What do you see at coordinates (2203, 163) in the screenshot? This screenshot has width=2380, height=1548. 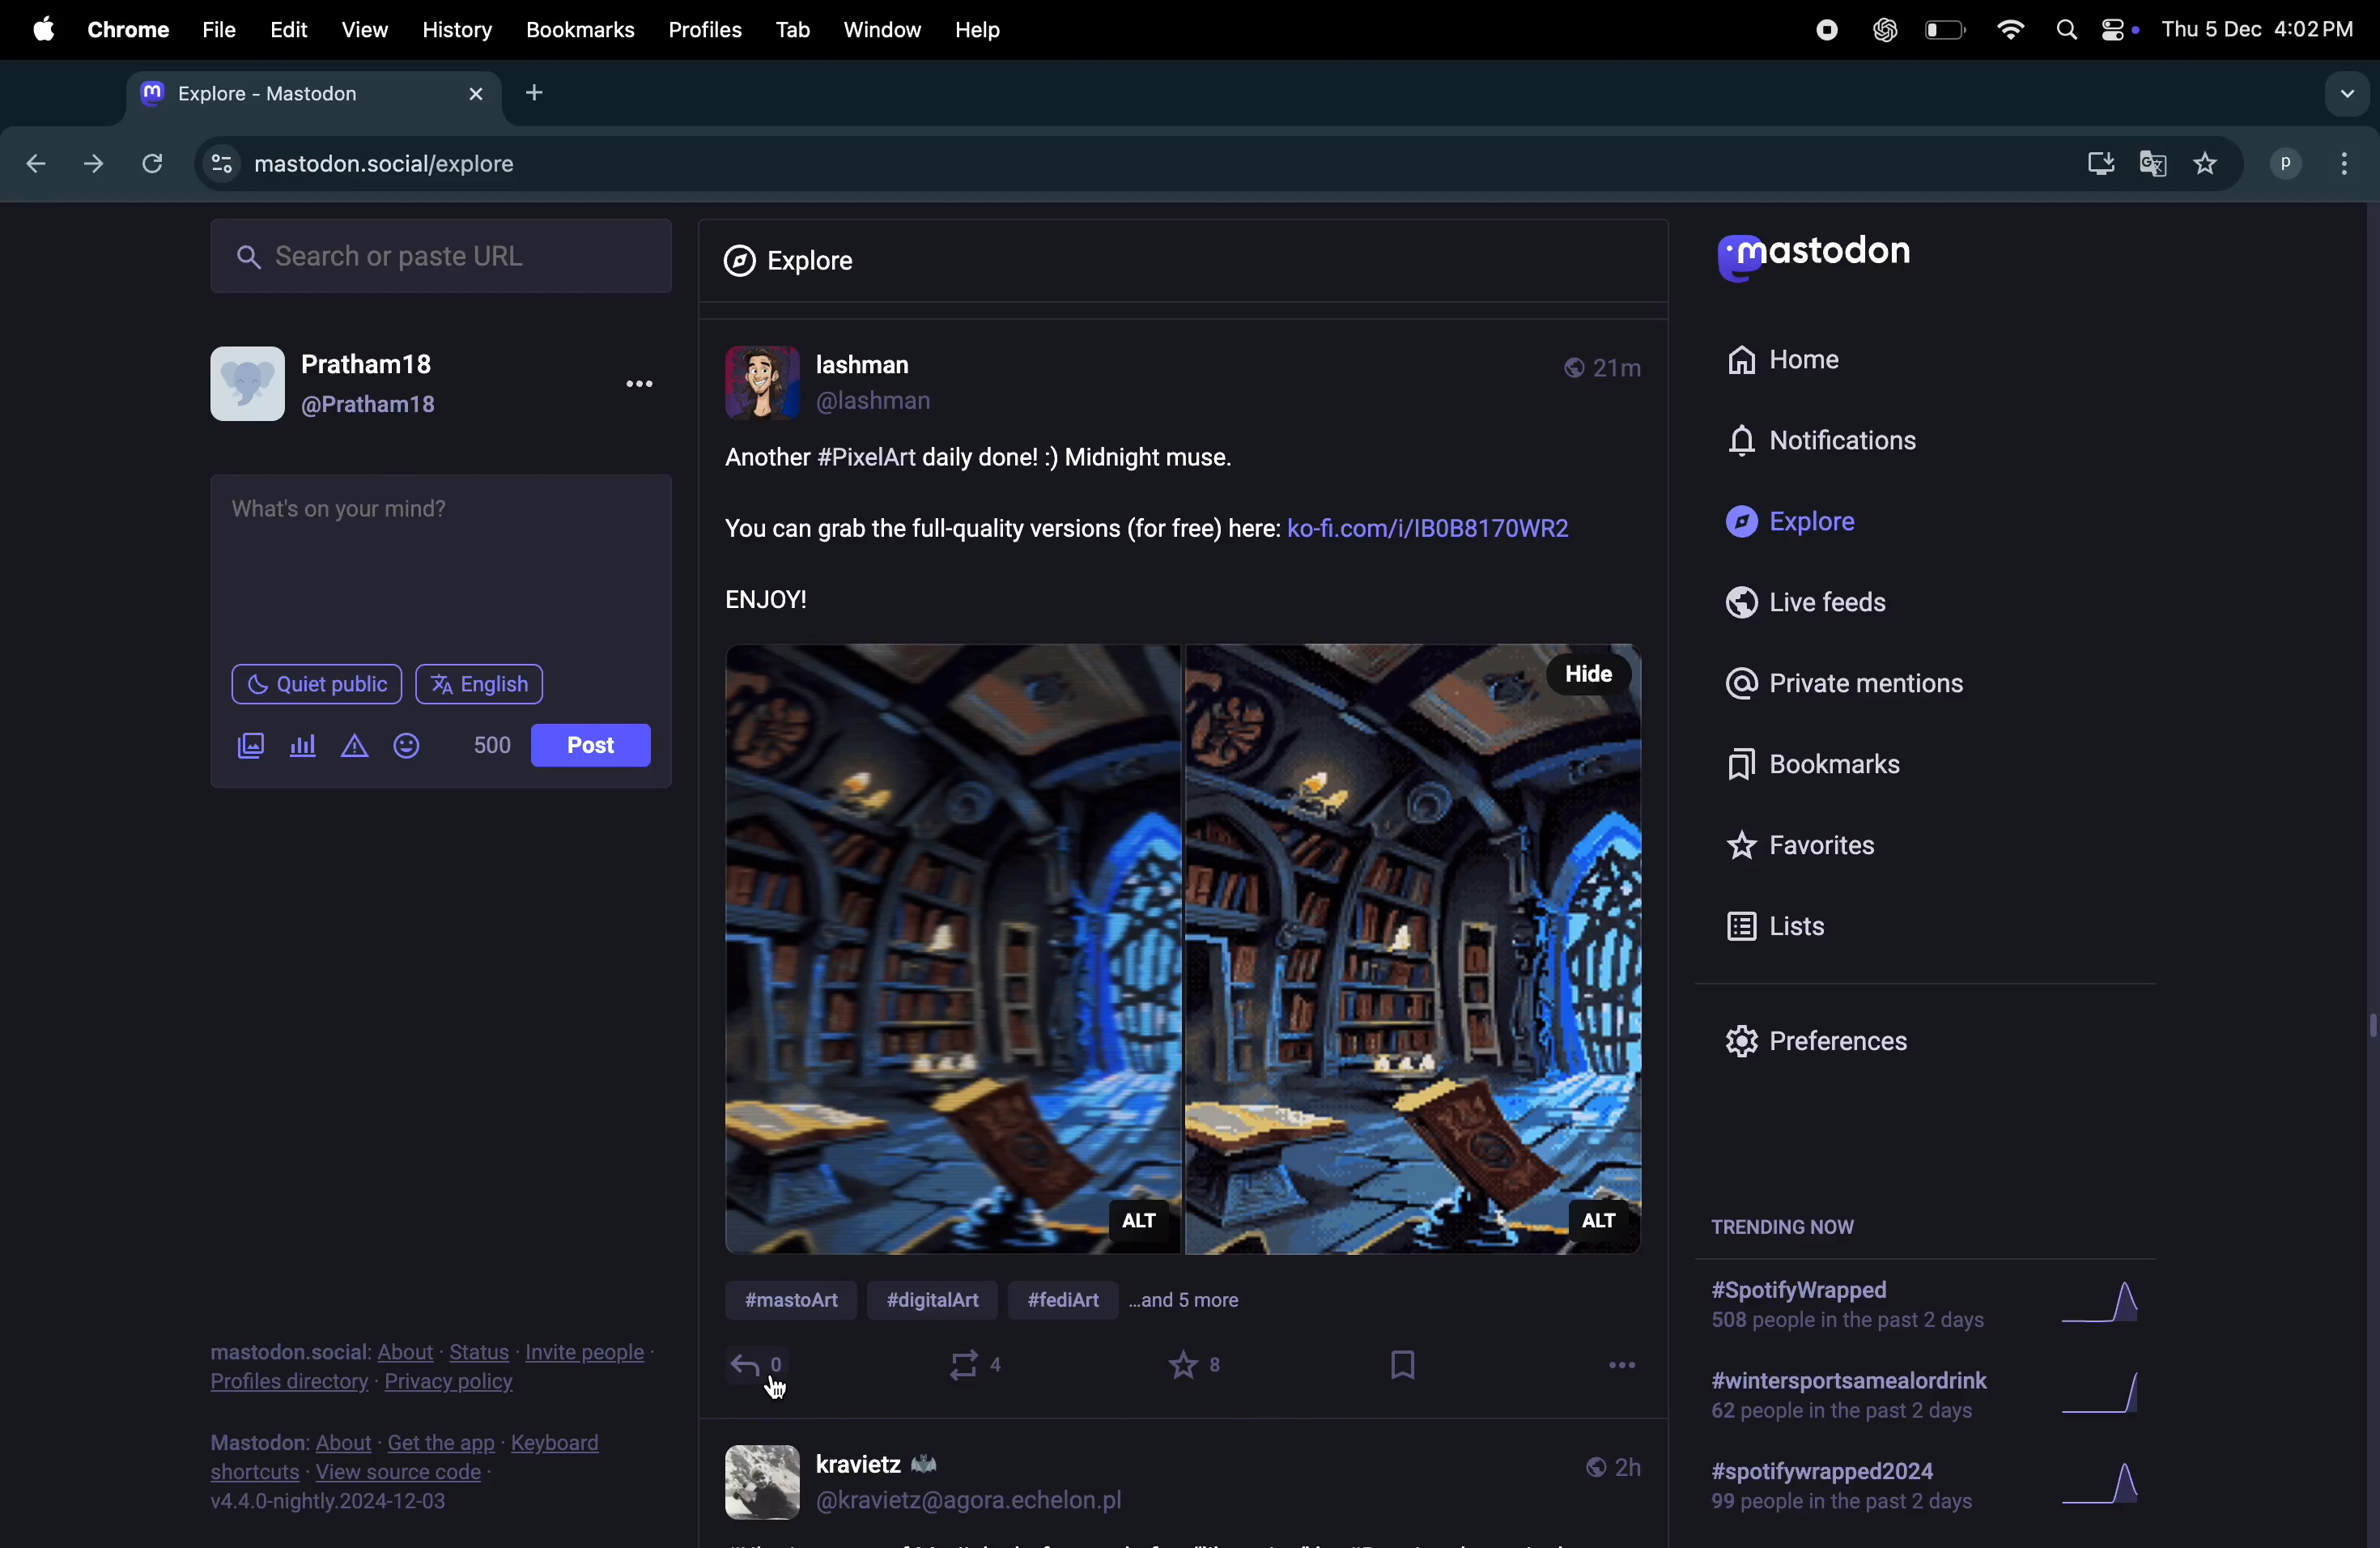 I see `favourites` at bounding box center [2203, 163].